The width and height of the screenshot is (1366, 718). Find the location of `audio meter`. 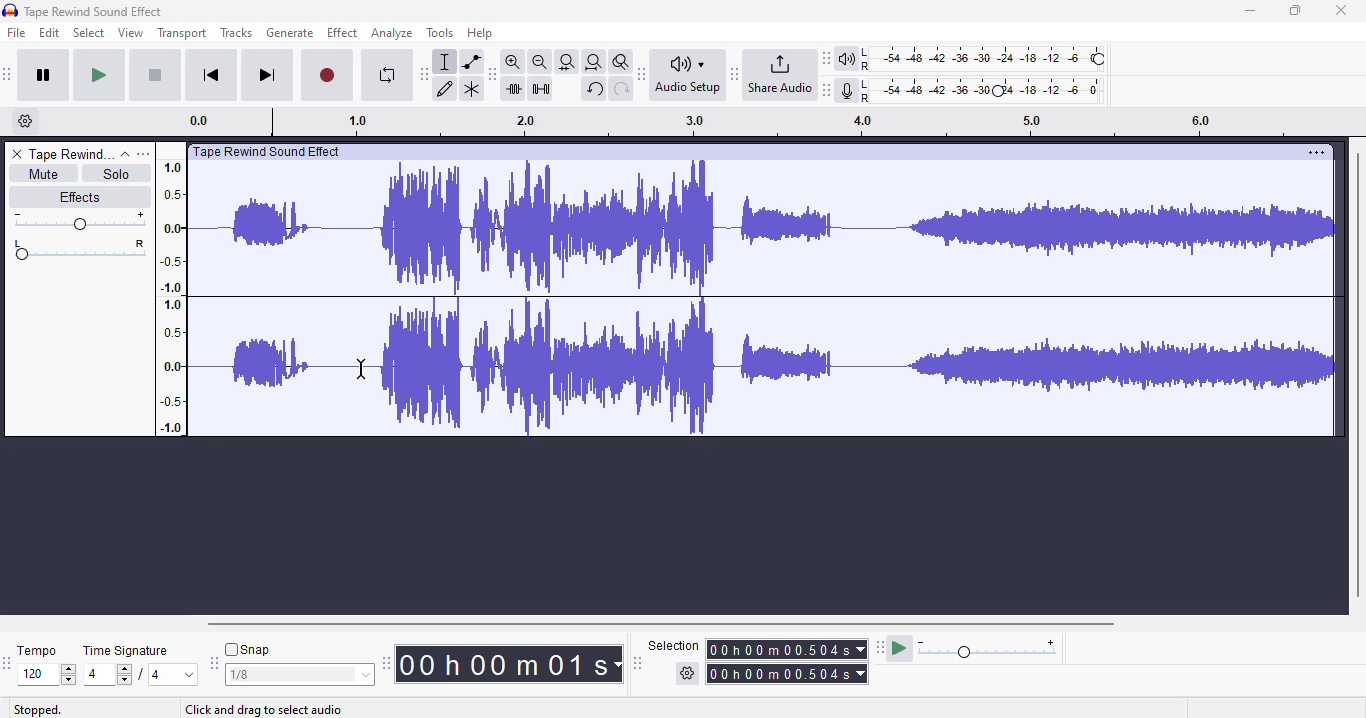

audio meter is located at coordinates (973, 92).